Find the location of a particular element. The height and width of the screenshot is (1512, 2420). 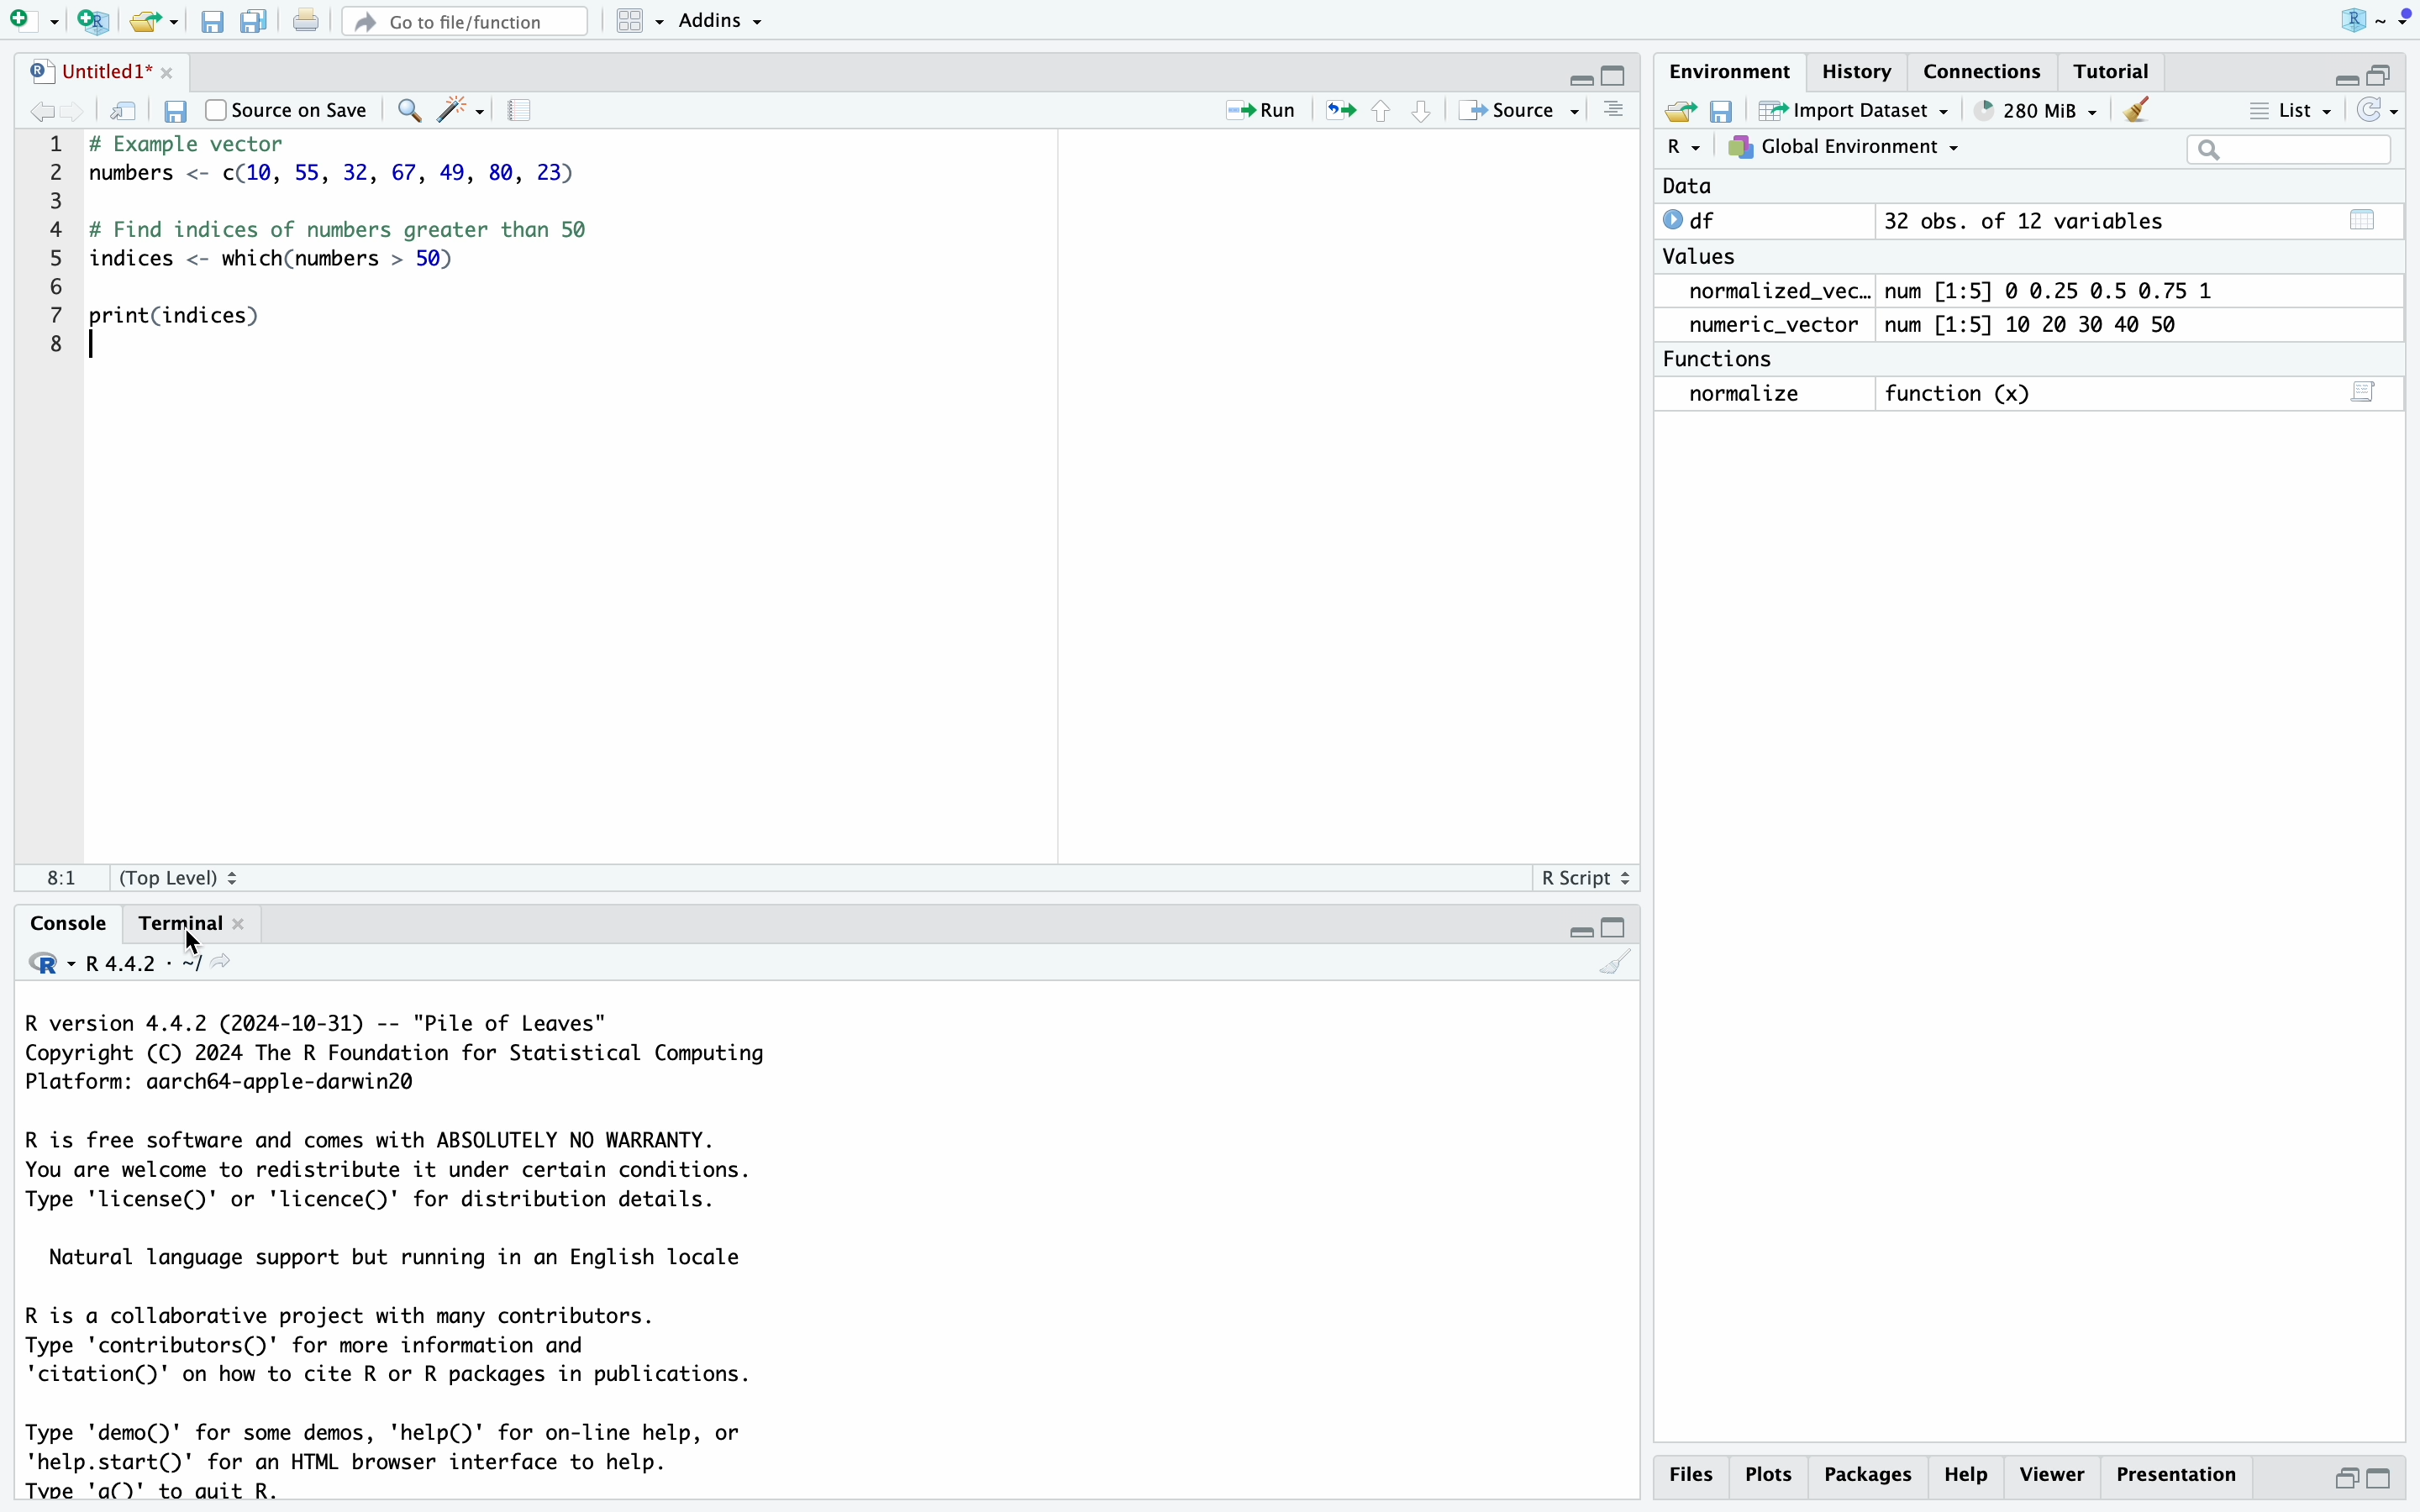

Addins is located at coordinates (716, 21).